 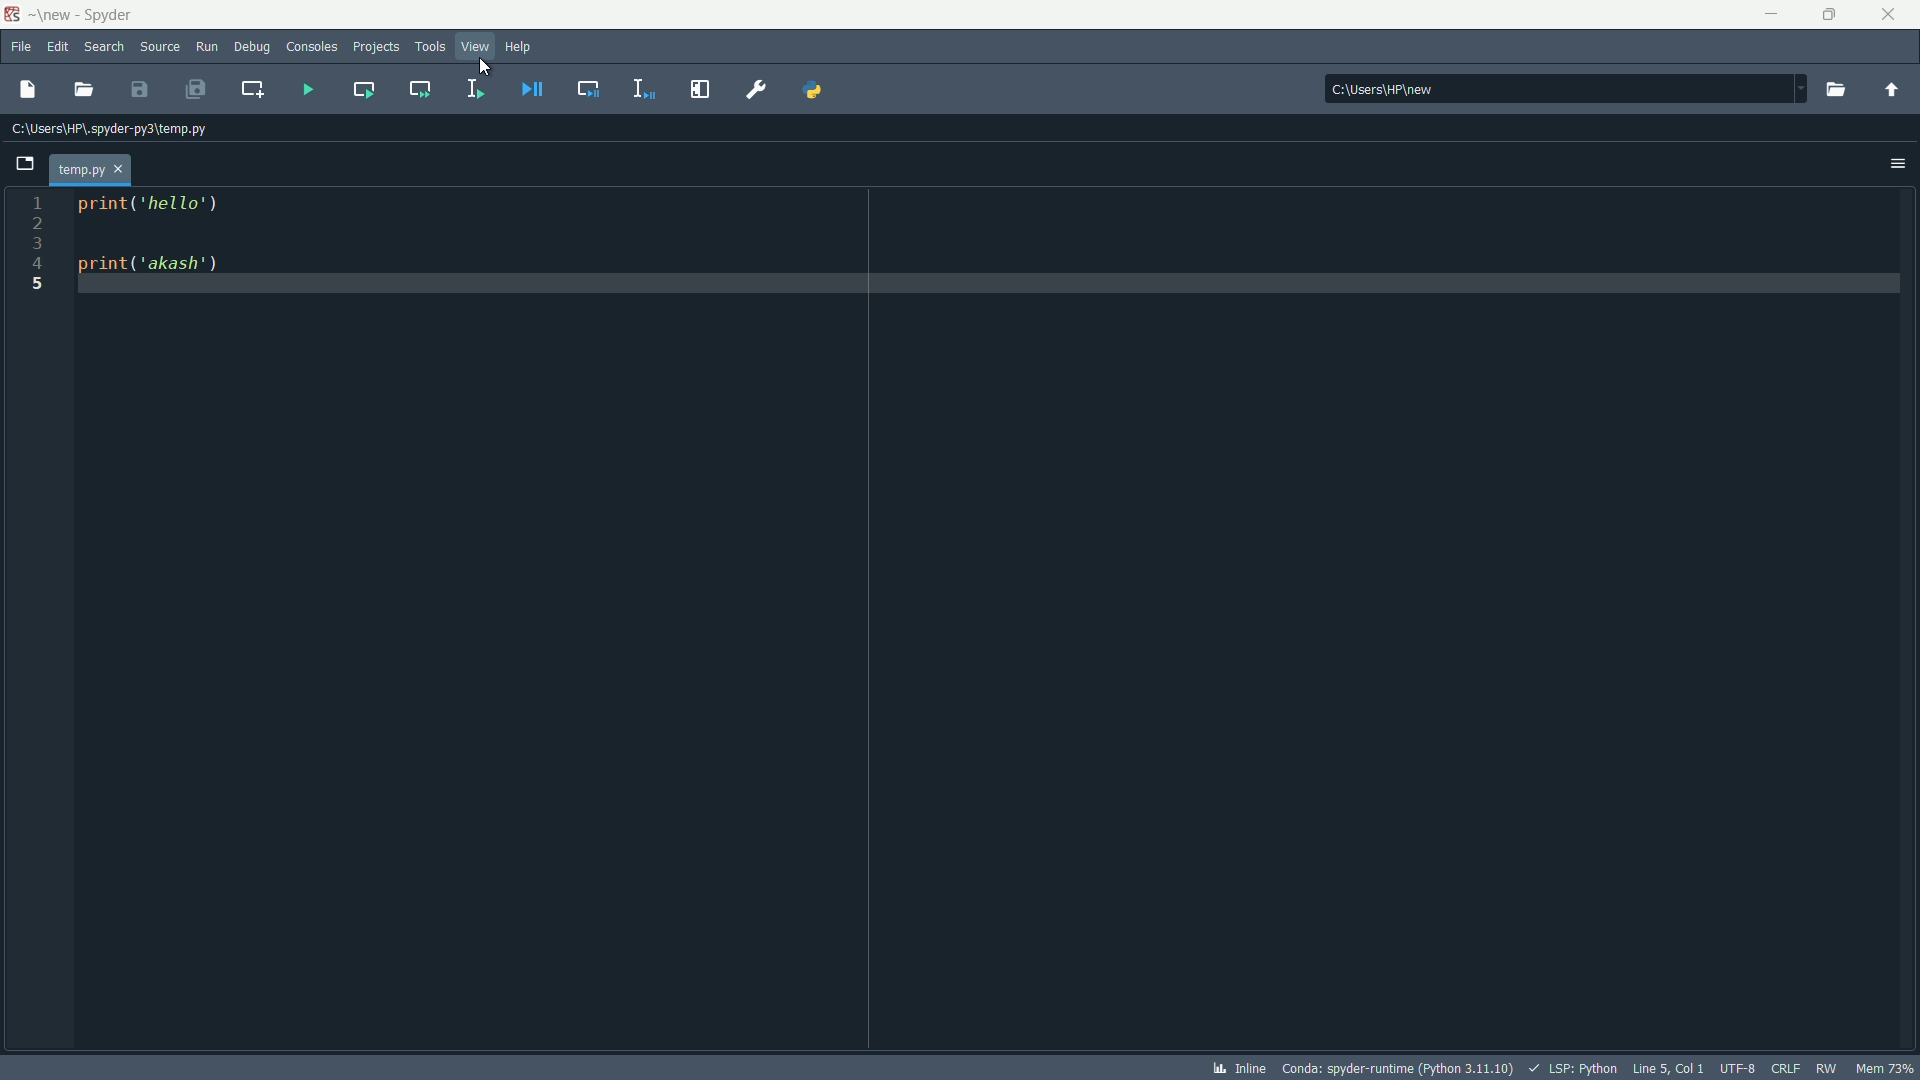 I want to click on minimize, so click(x=1776, y=15).